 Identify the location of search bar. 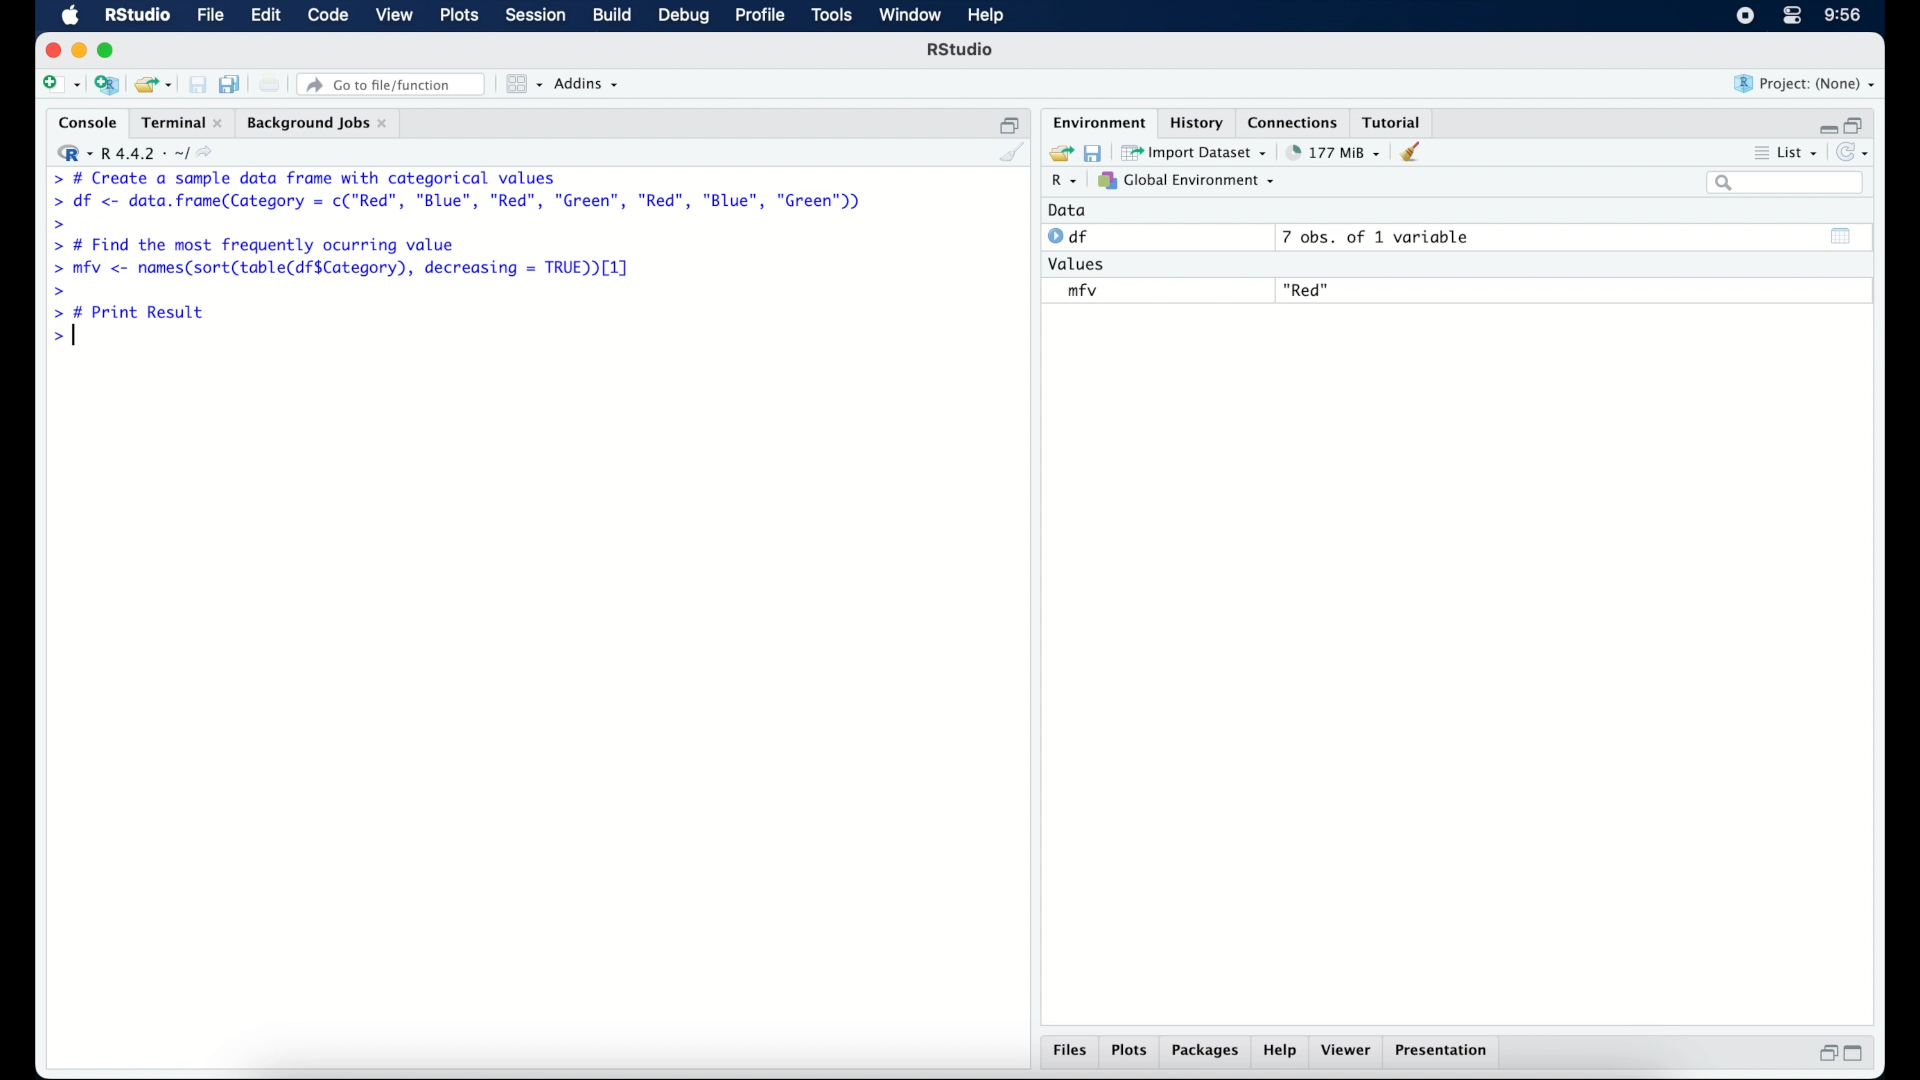
(1787, 185).